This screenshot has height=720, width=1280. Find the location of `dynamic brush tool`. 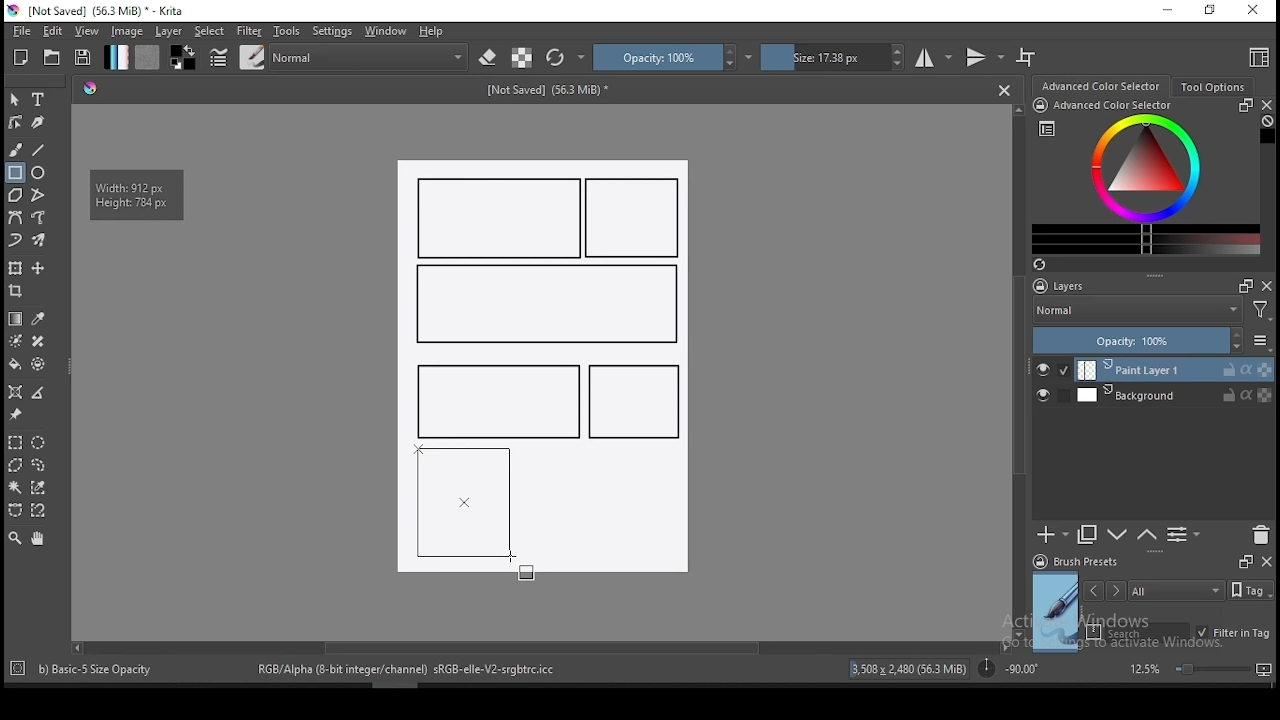

dynamic brush tool is located at coordinates (15, 241).